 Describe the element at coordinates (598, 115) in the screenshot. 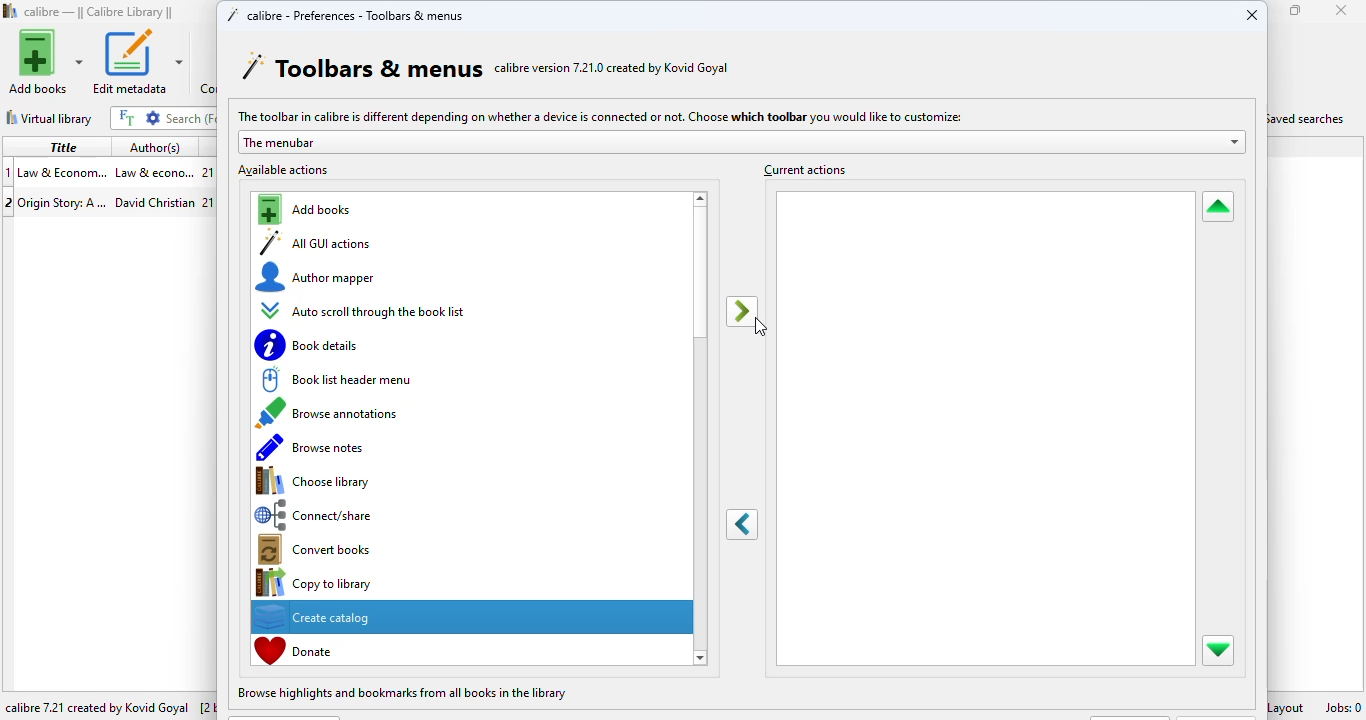

I see `The toolbar in calibre is different depending on whether a device is connected or not. Choose which toolbar you would like to customize:` at that location.